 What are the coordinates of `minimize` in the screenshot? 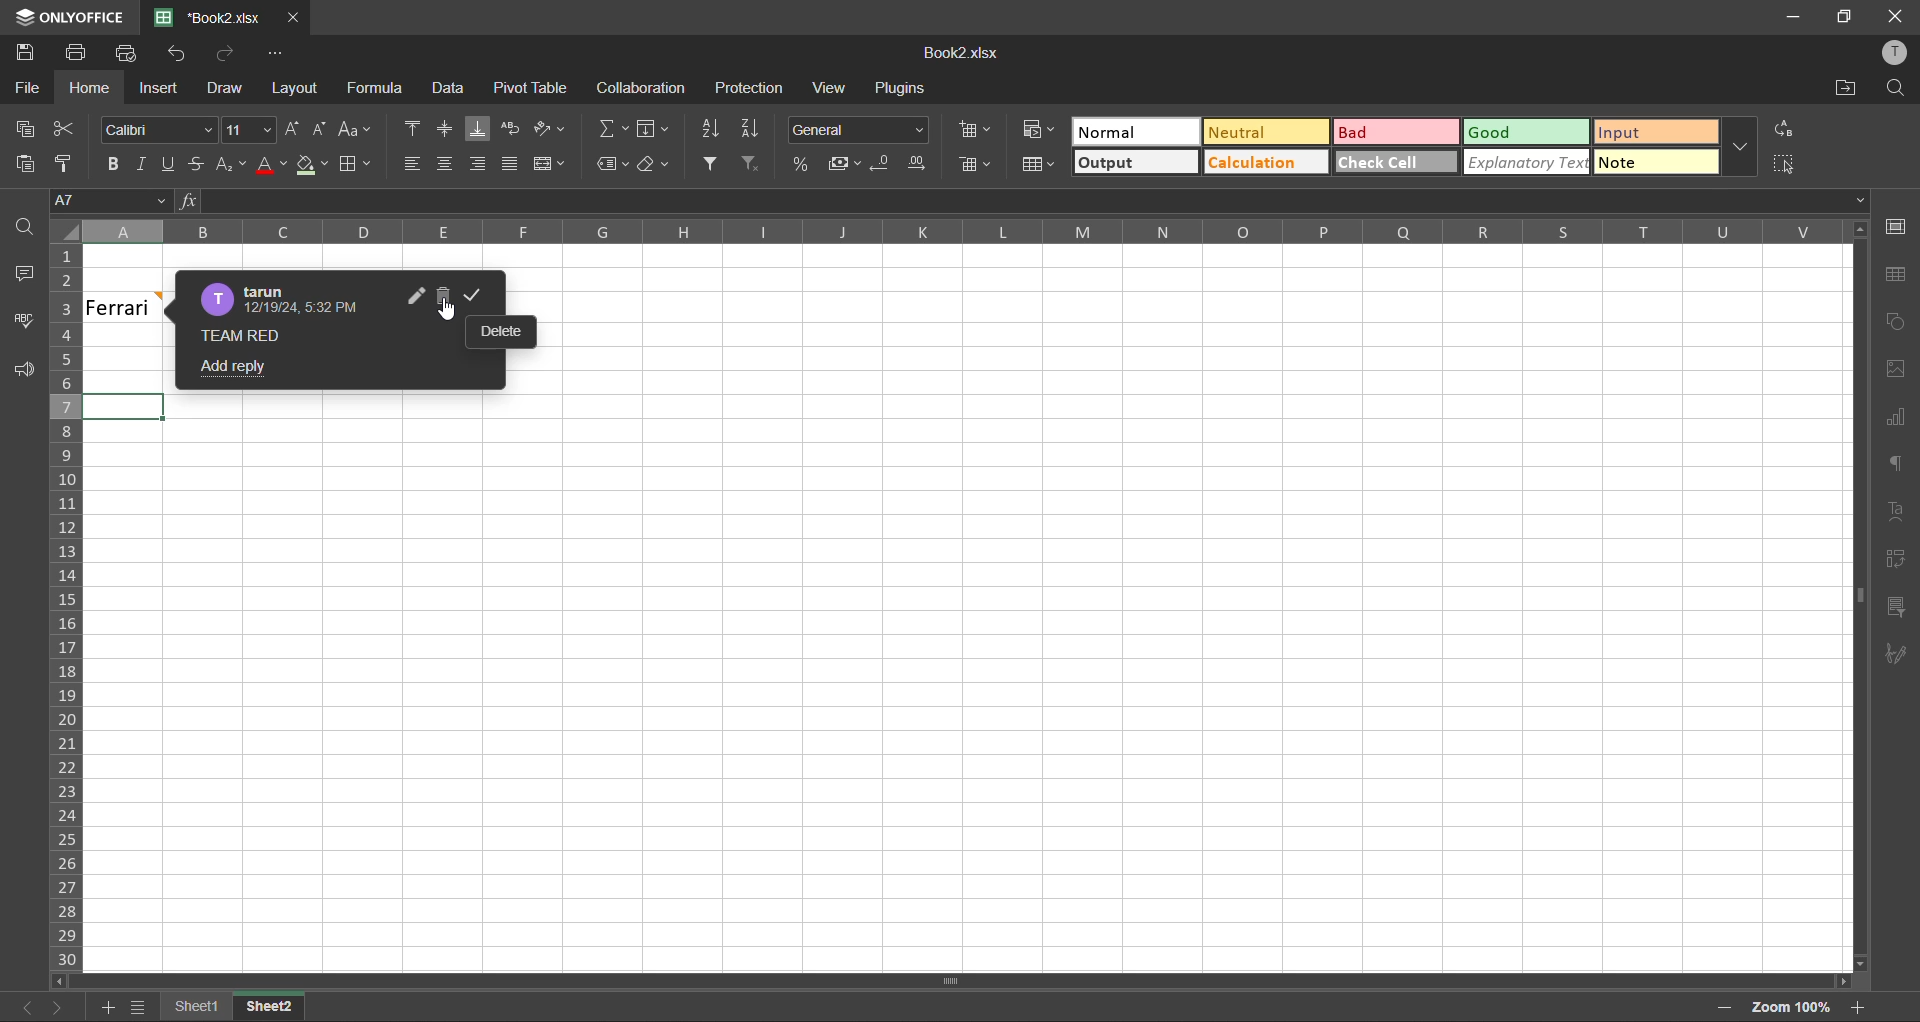 It's located at (1795, 17).